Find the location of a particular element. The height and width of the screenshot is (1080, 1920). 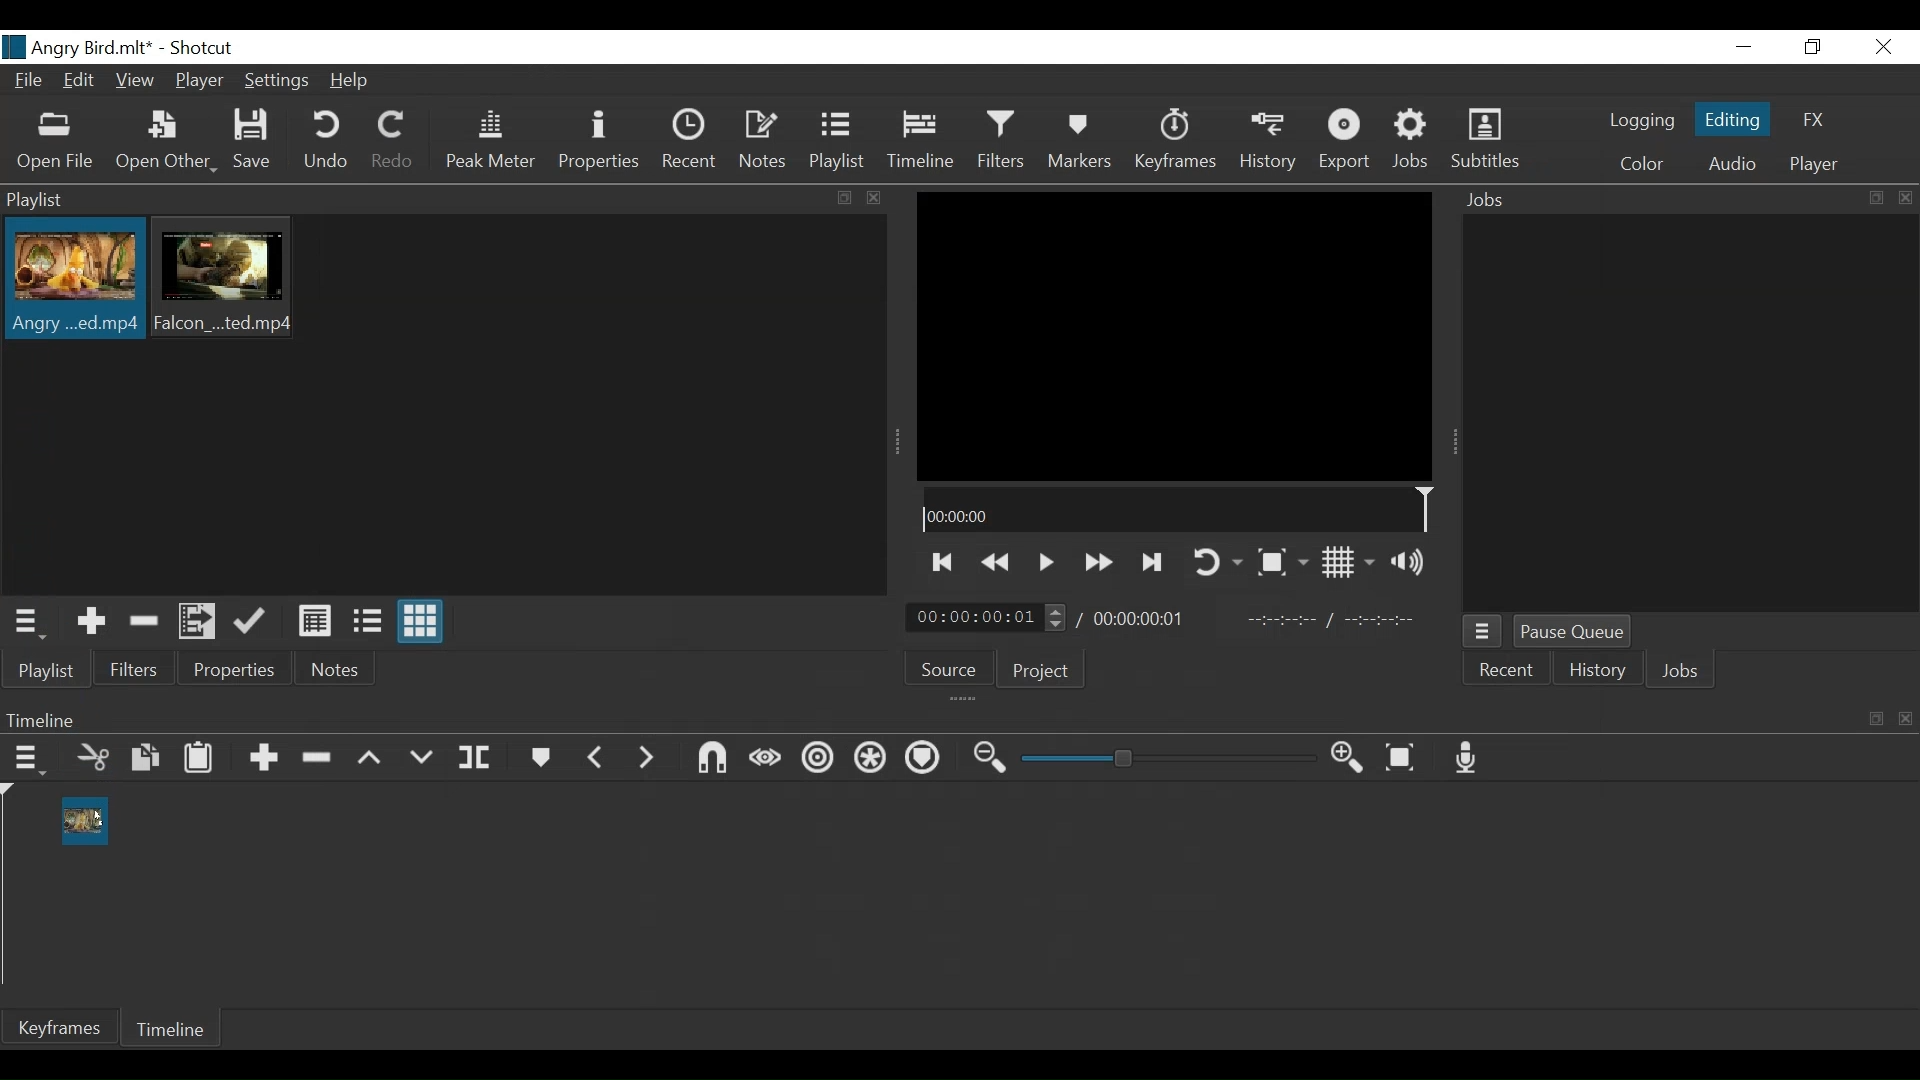

View as files is located at coordinates (369, 619).